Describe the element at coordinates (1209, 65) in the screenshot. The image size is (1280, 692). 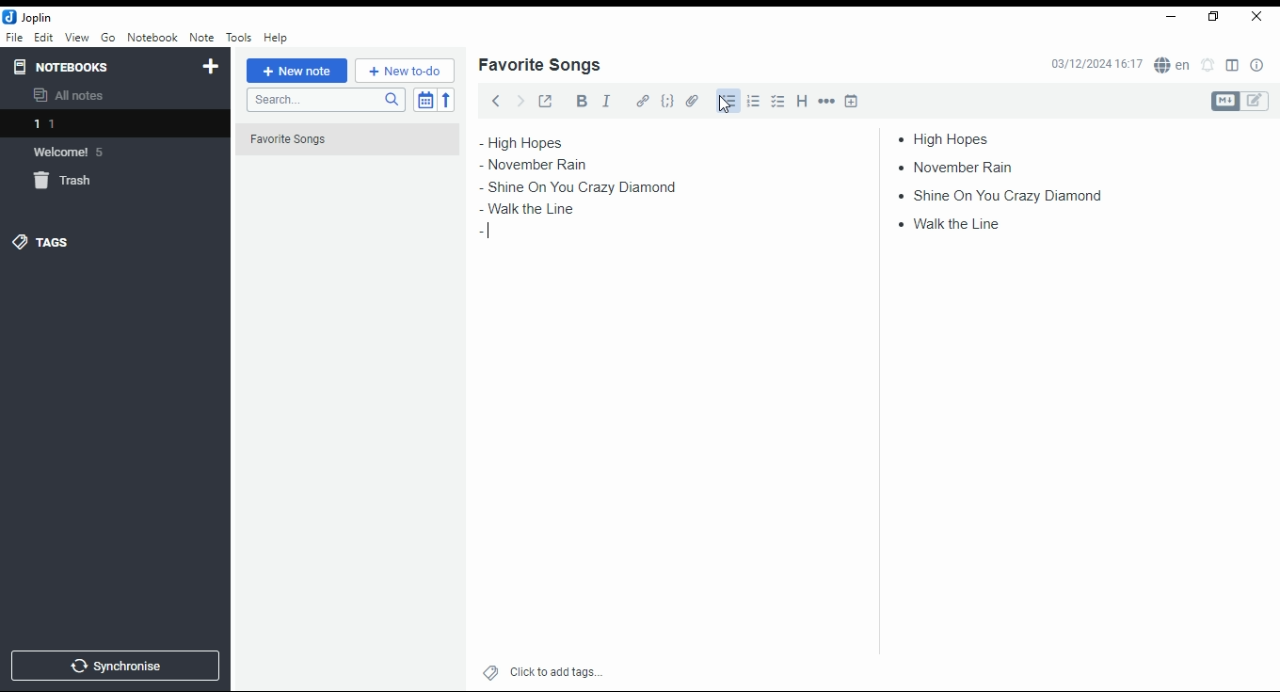
I see `set alarm` at that location.